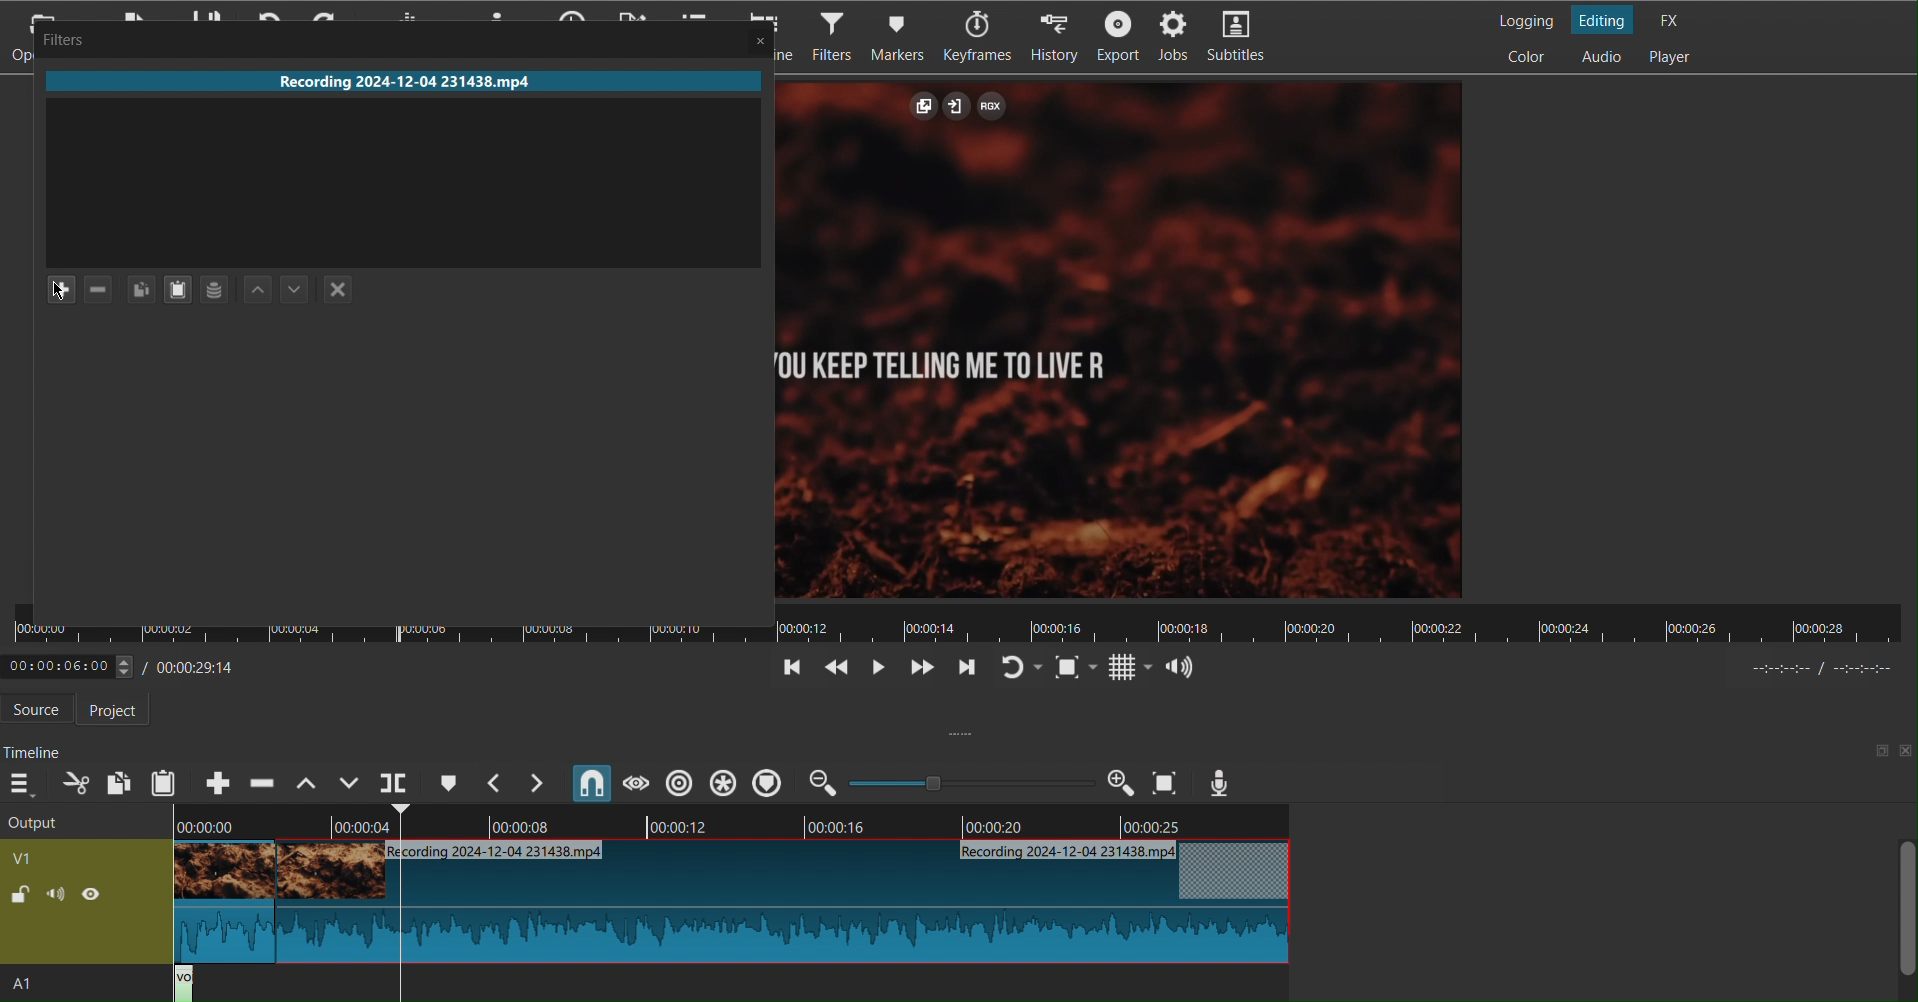 Image resolution: width=1918 pixels, height=1002 pixels. I want to click on History, so click(1055, 36).